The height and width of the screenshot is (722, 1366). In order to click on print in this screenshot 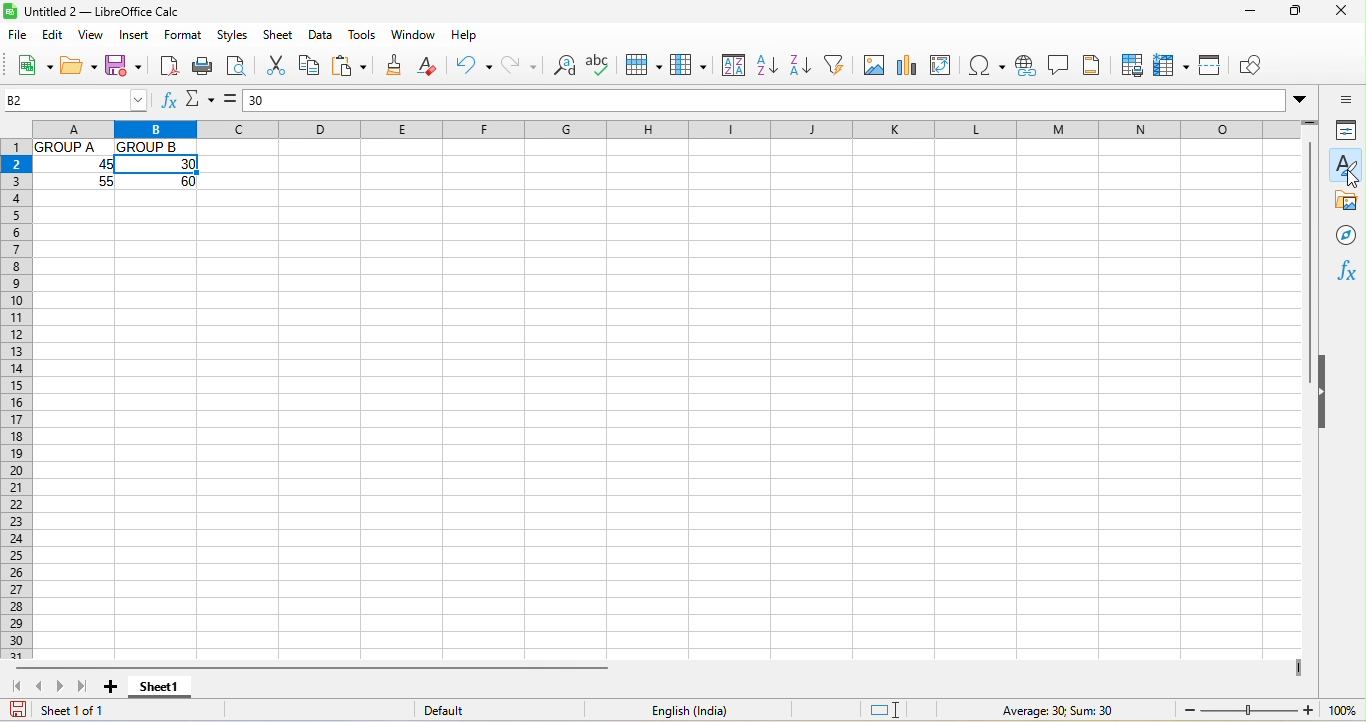, I will do `click(205, 68)`.